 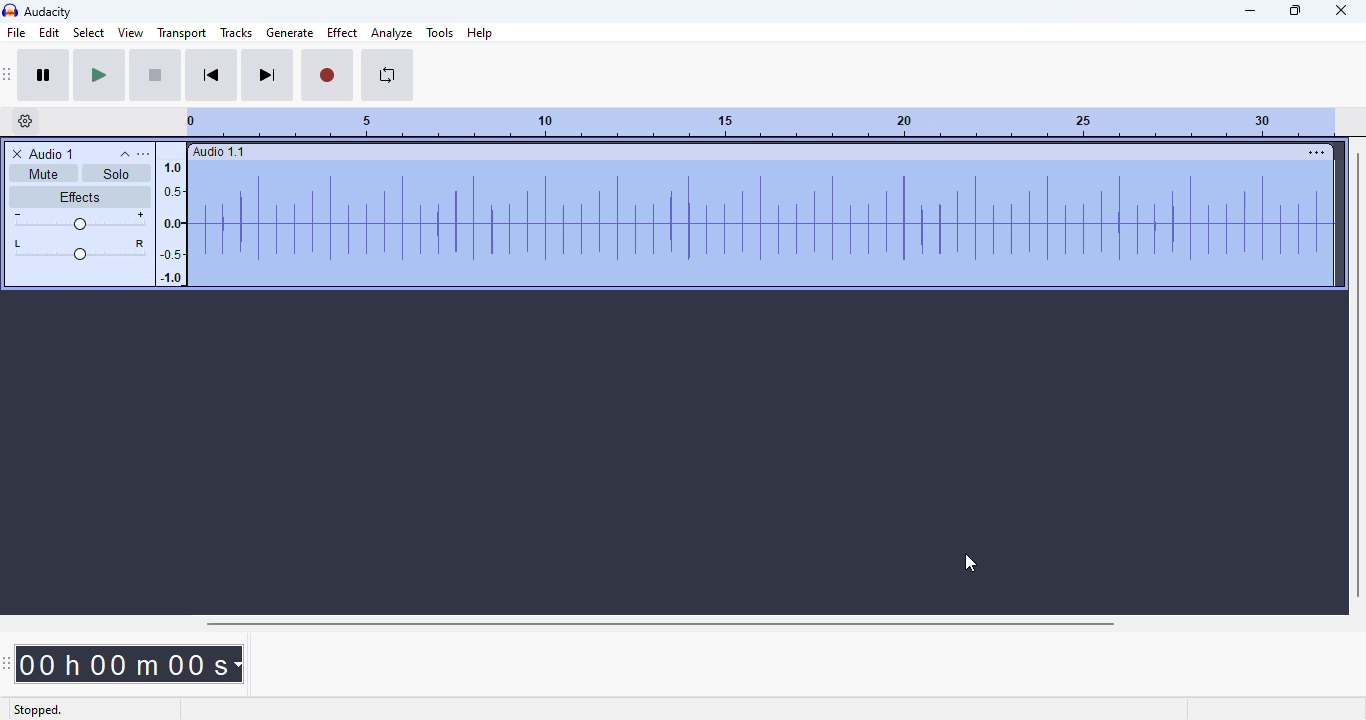 I want to click on generate, so click(x=291, y=32).